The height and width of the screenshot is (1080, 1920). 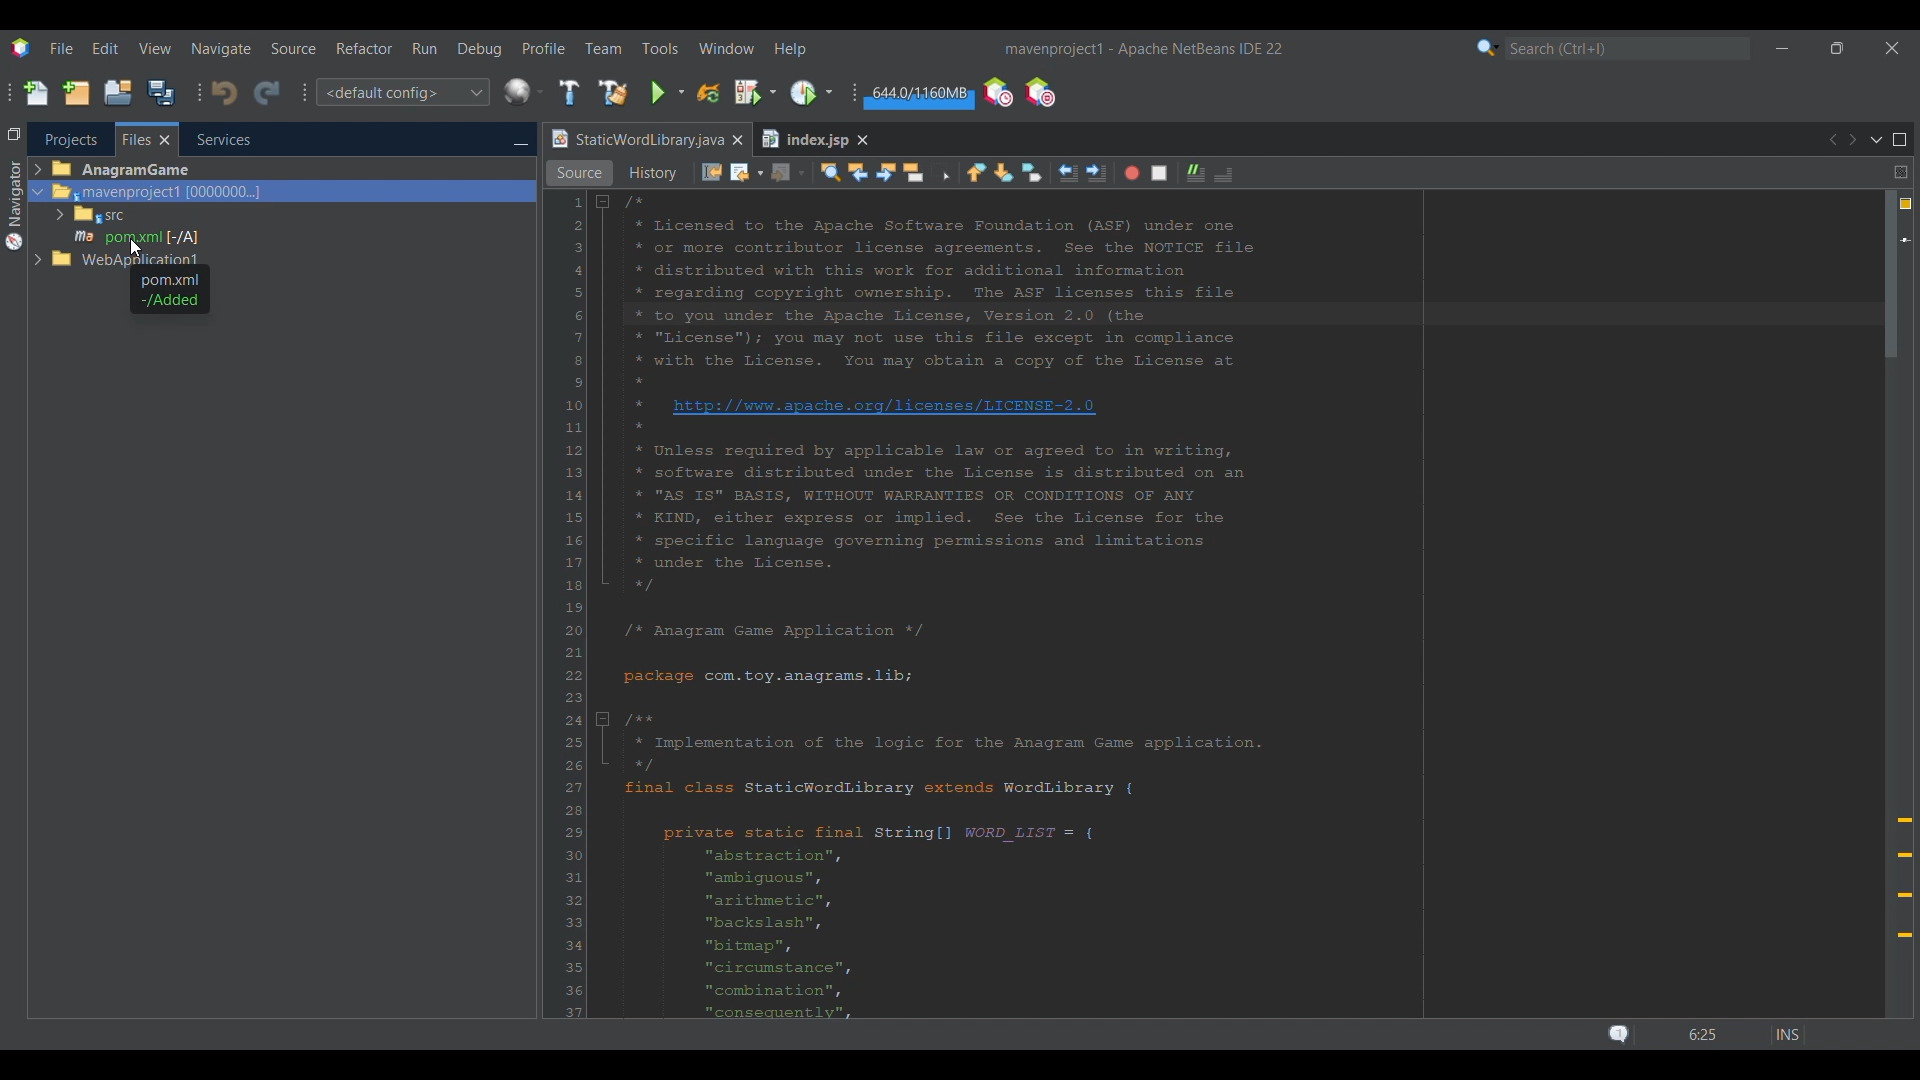 What do you see at coordinates (1893, 48) in the screenshot?
I see `Close interface` at bounding box center [1893, 48].